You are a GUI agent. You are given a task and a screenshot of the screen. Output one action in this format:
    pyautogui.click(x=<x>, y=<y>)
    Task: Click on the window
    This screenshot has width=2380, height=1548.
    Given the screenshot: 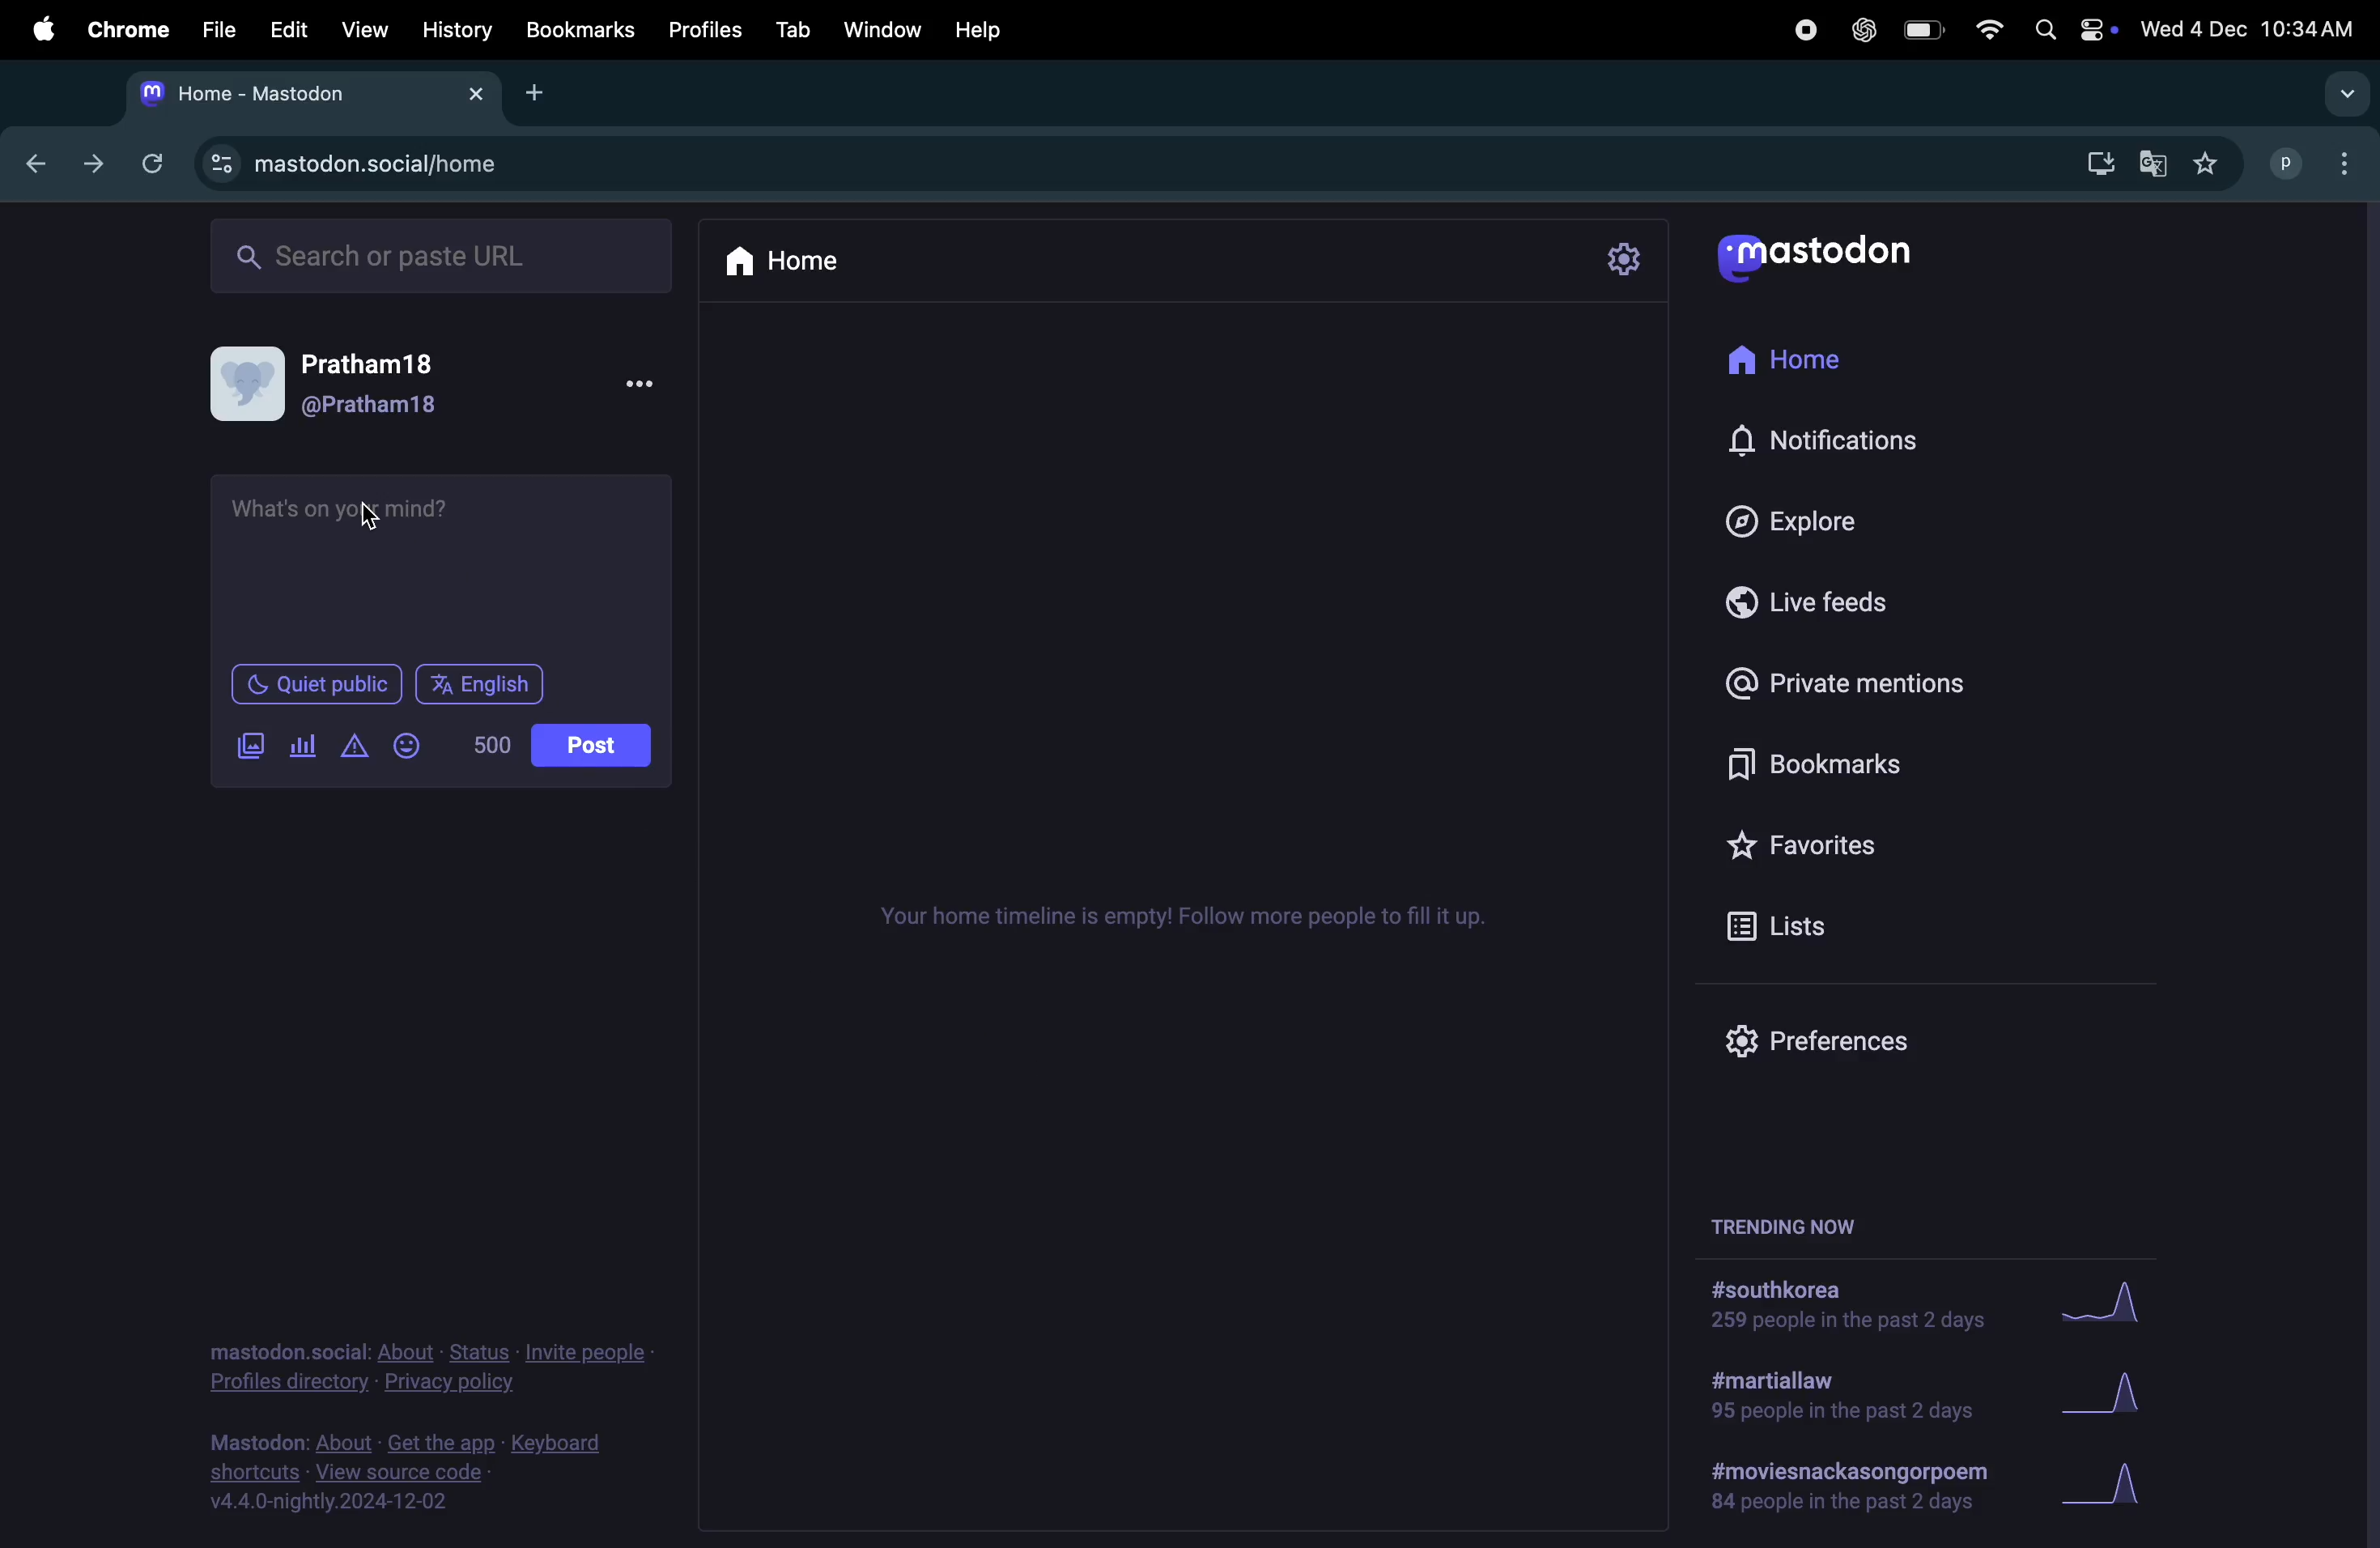 What is the action you would take?
    pyautogui.click(x=890, y=27)
    